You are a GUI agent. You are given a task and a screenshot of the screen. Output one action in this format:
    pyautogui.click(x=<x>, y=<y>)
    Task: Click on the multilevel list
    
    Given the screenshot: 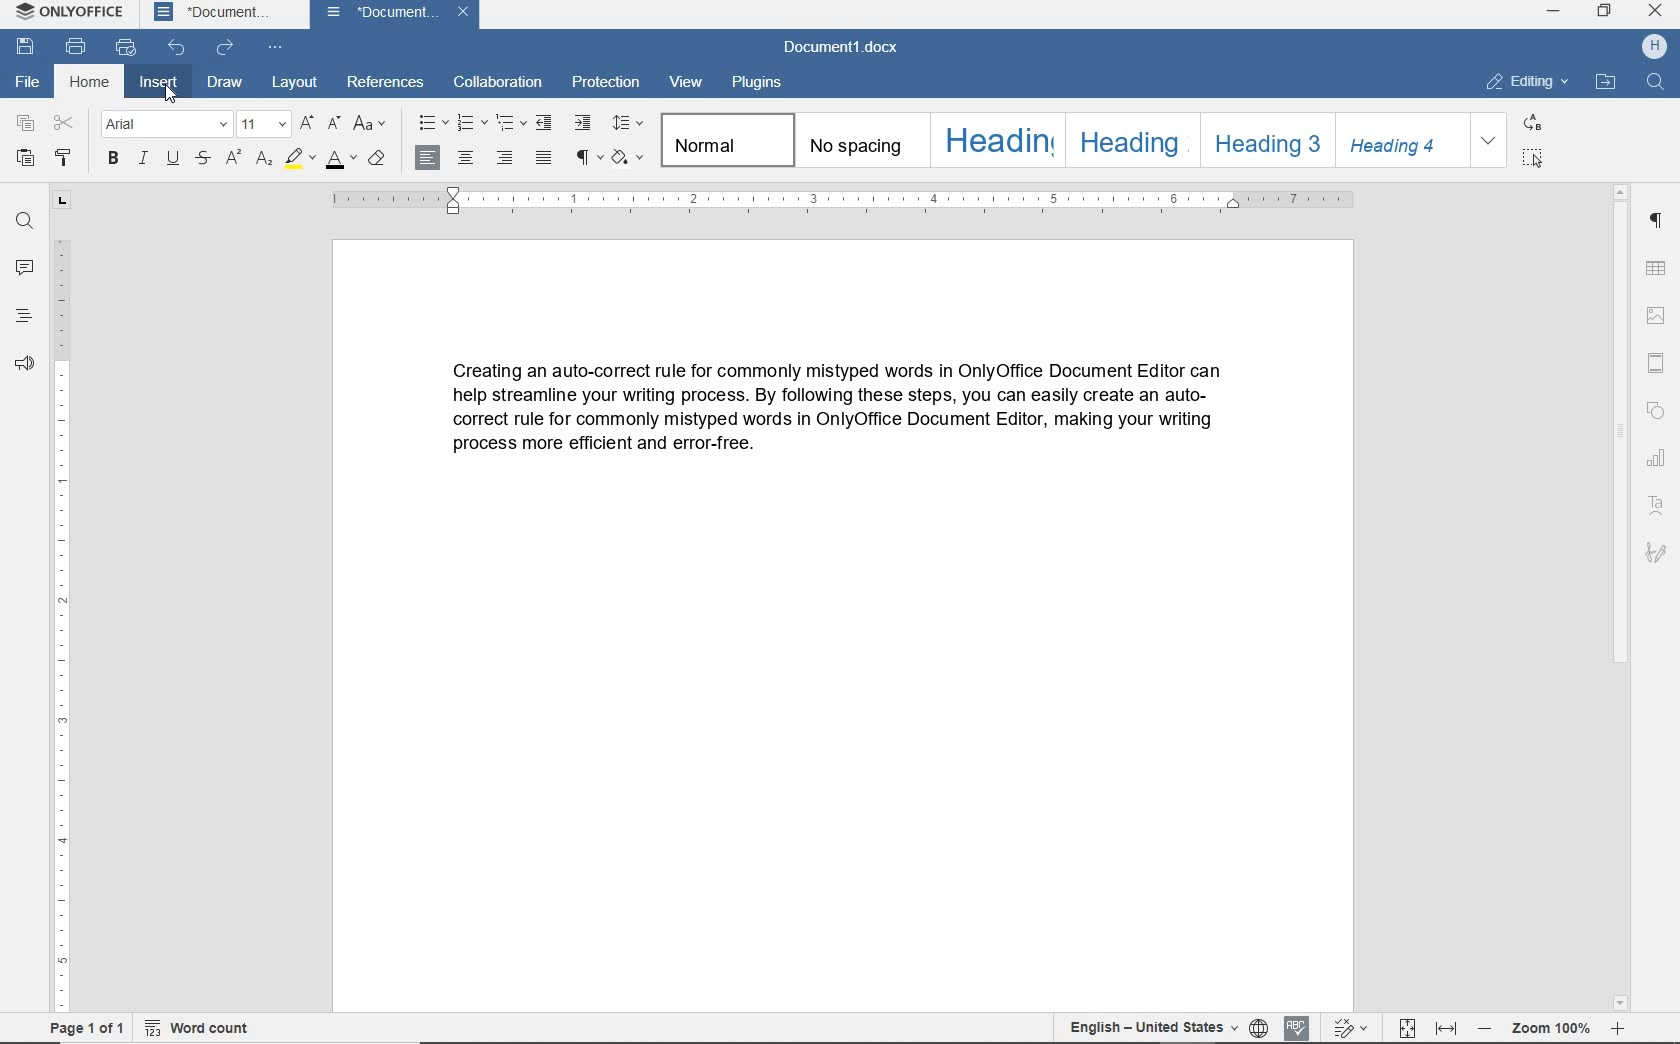 What is the action you would take?
    pyautogui.click(x=512, y=124)
    